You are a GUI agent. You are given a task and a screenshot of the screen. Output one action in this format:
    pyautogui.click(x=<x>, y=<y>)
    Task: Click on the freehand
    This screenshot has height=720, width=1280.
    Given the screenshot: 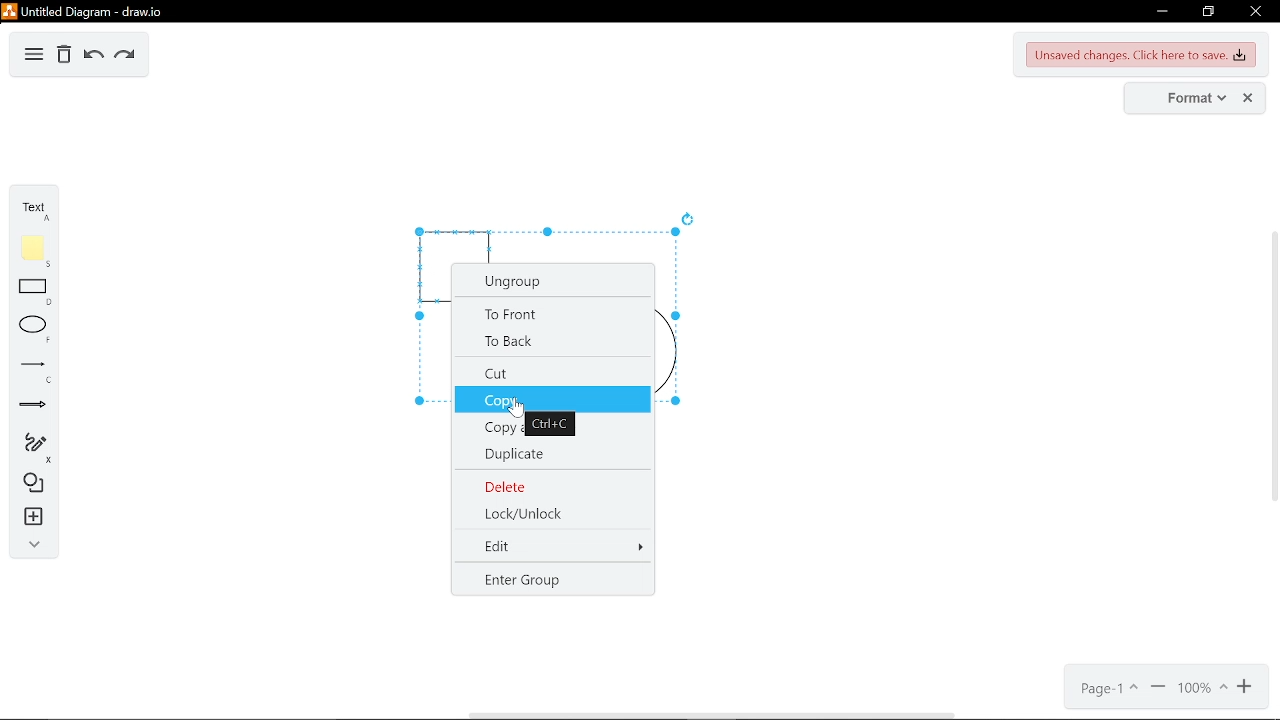 What is the action you would take?
    pyautogui.click(x=31, y=448)
    